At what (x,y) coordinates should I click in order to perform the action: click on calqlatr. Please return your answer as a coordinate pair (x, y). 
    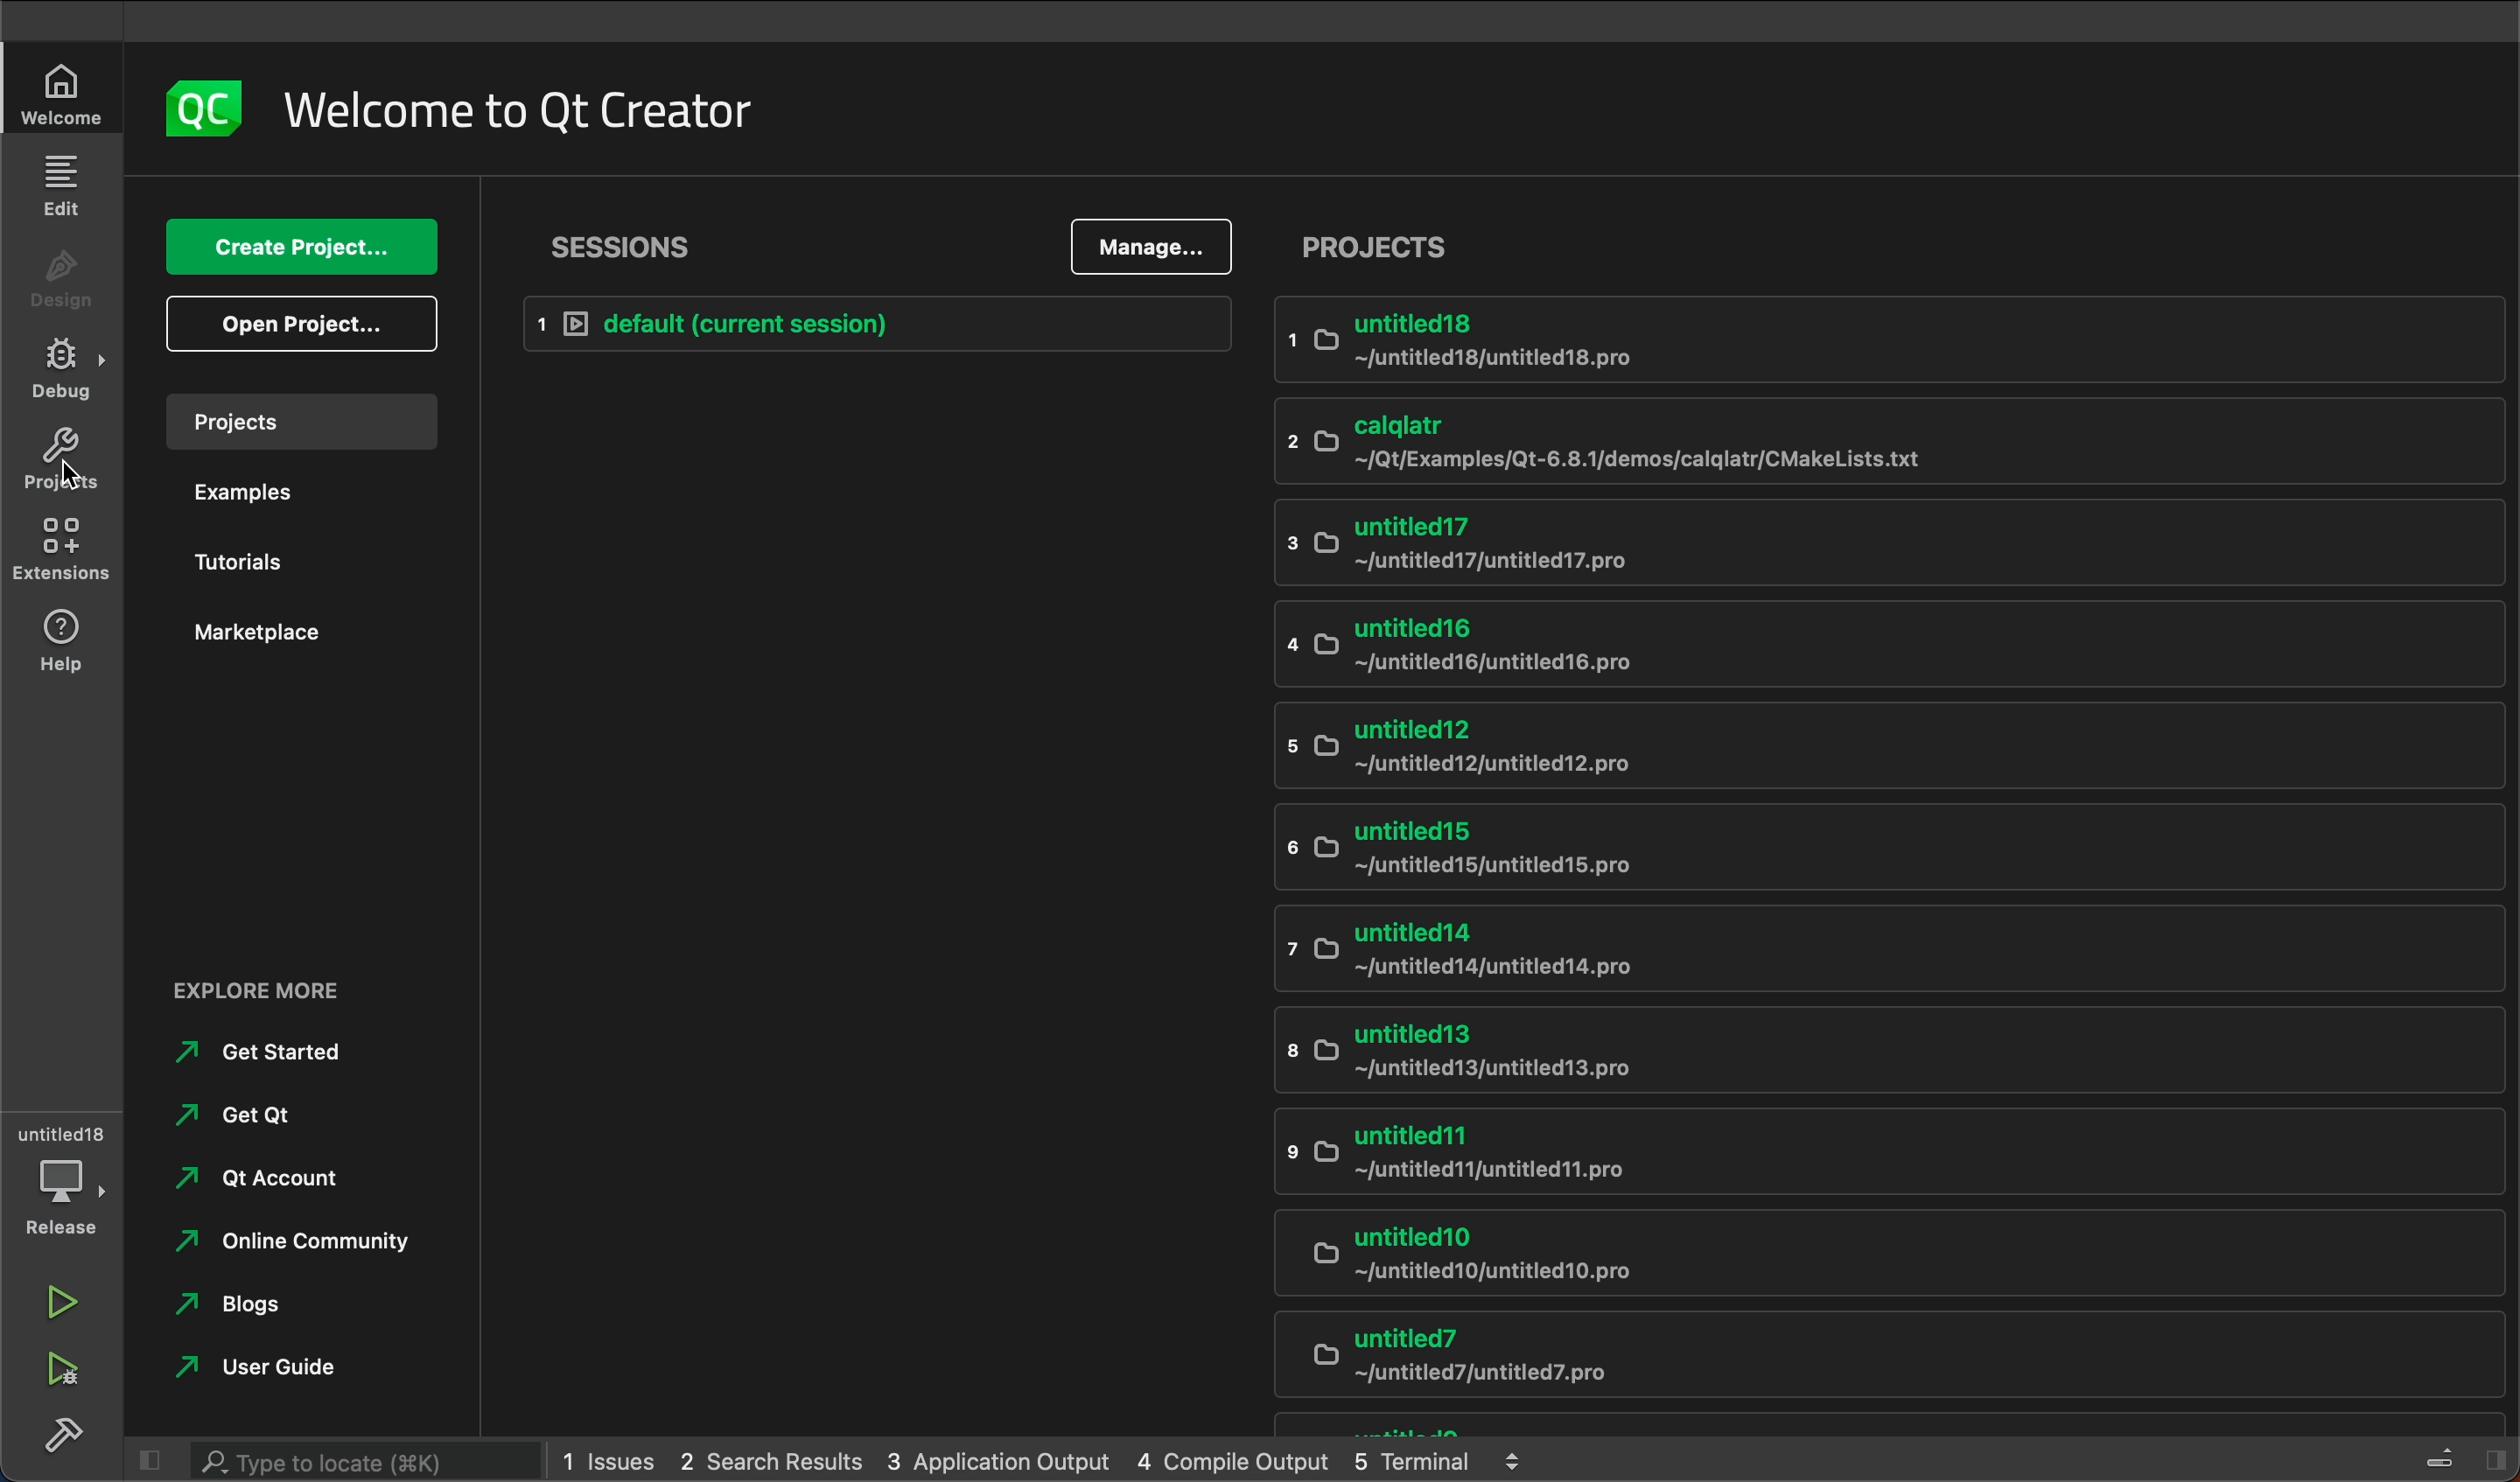
    Looking at the image, I should click on (1867, 441).